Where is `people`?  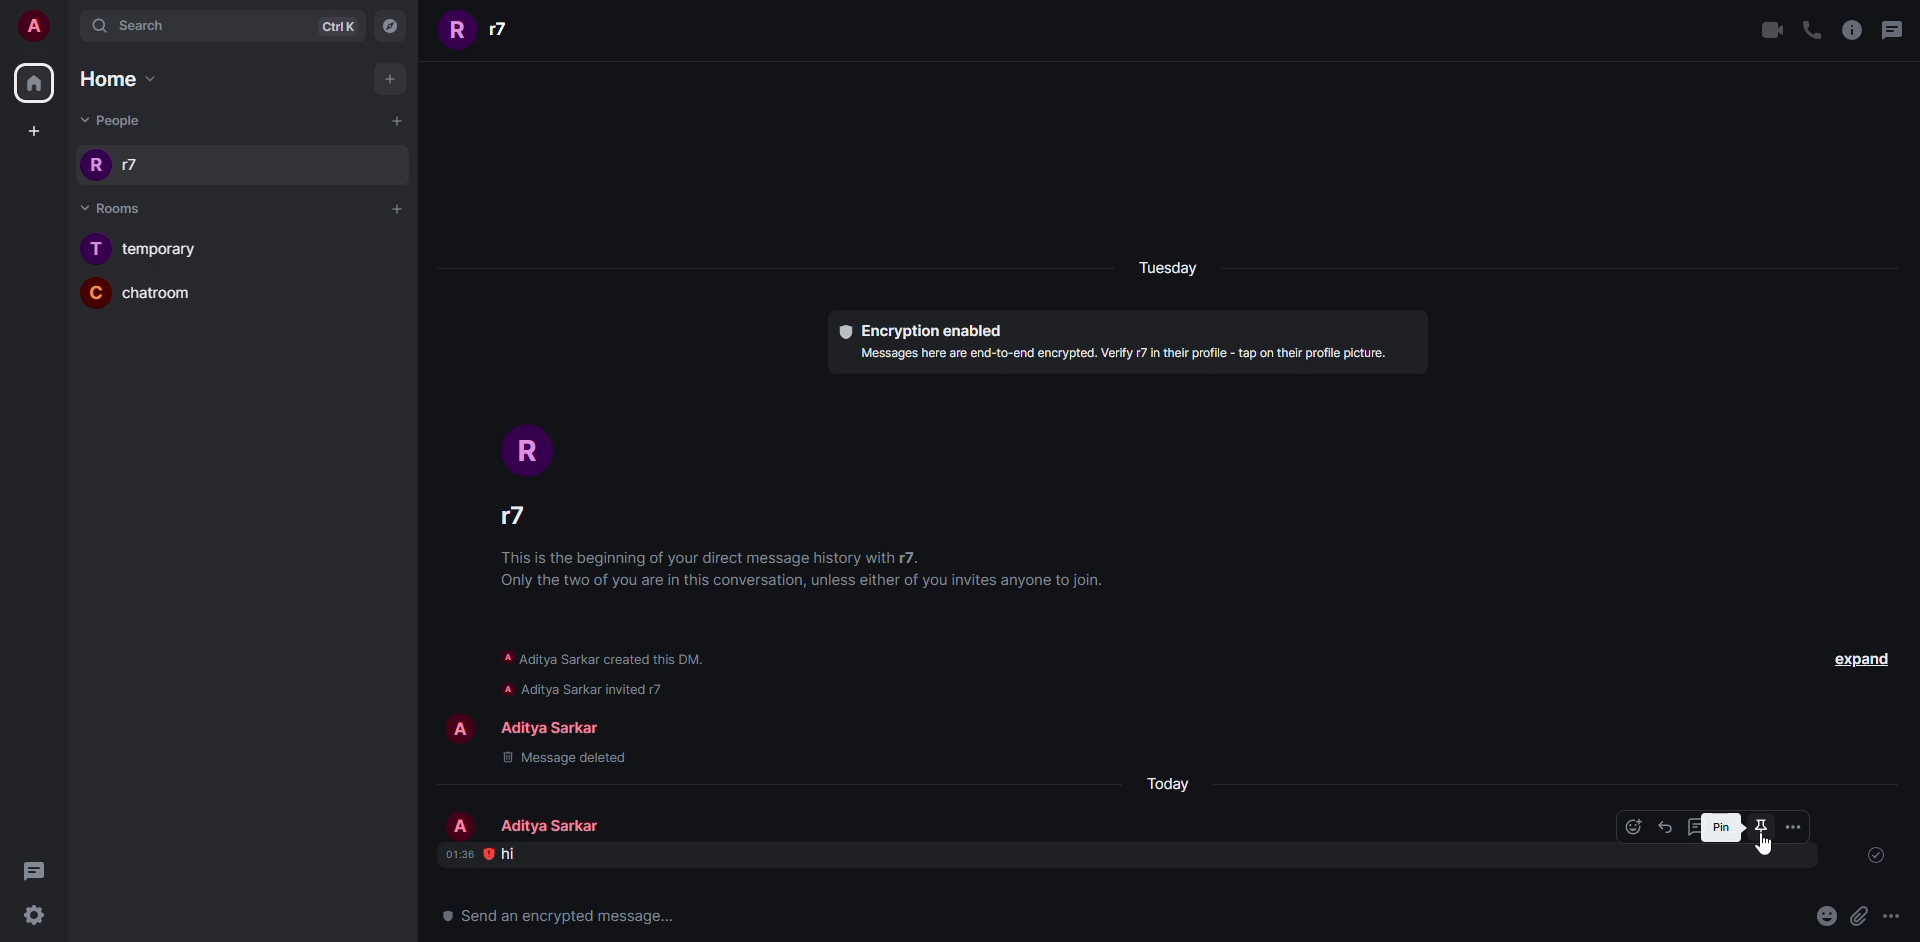 people is located at coordinates (549, 727).